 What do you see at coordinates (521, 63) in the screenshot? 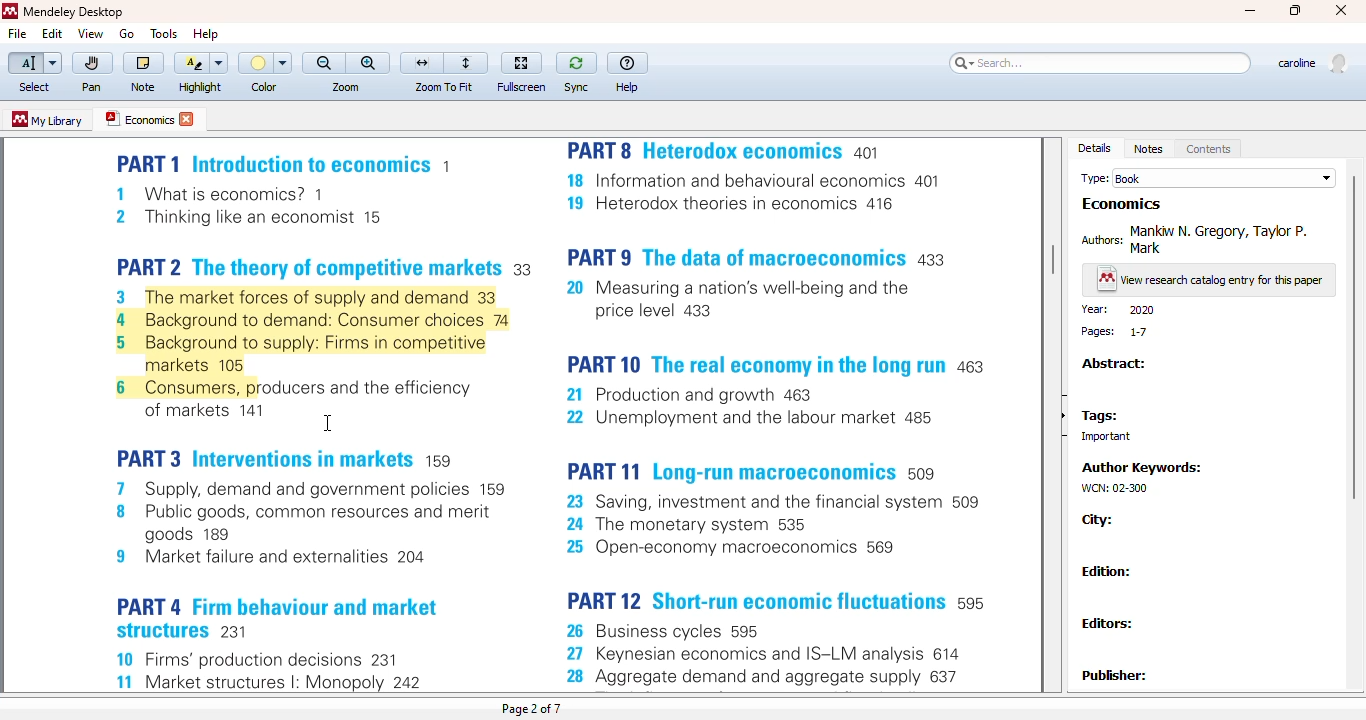
I see `fullscreen` at bounding box center [521, 63].